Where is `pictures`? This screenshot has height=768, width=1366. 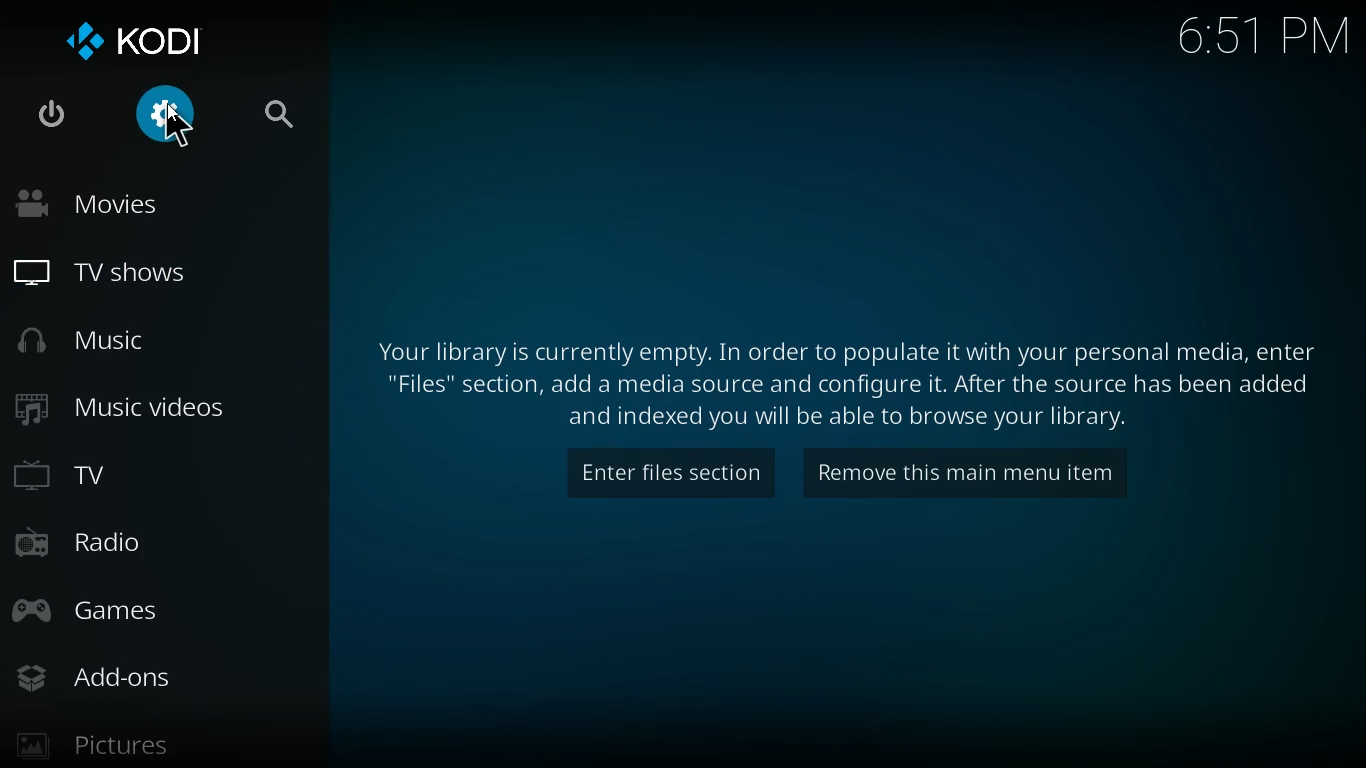 pictures is located at coordinates (105, 740).